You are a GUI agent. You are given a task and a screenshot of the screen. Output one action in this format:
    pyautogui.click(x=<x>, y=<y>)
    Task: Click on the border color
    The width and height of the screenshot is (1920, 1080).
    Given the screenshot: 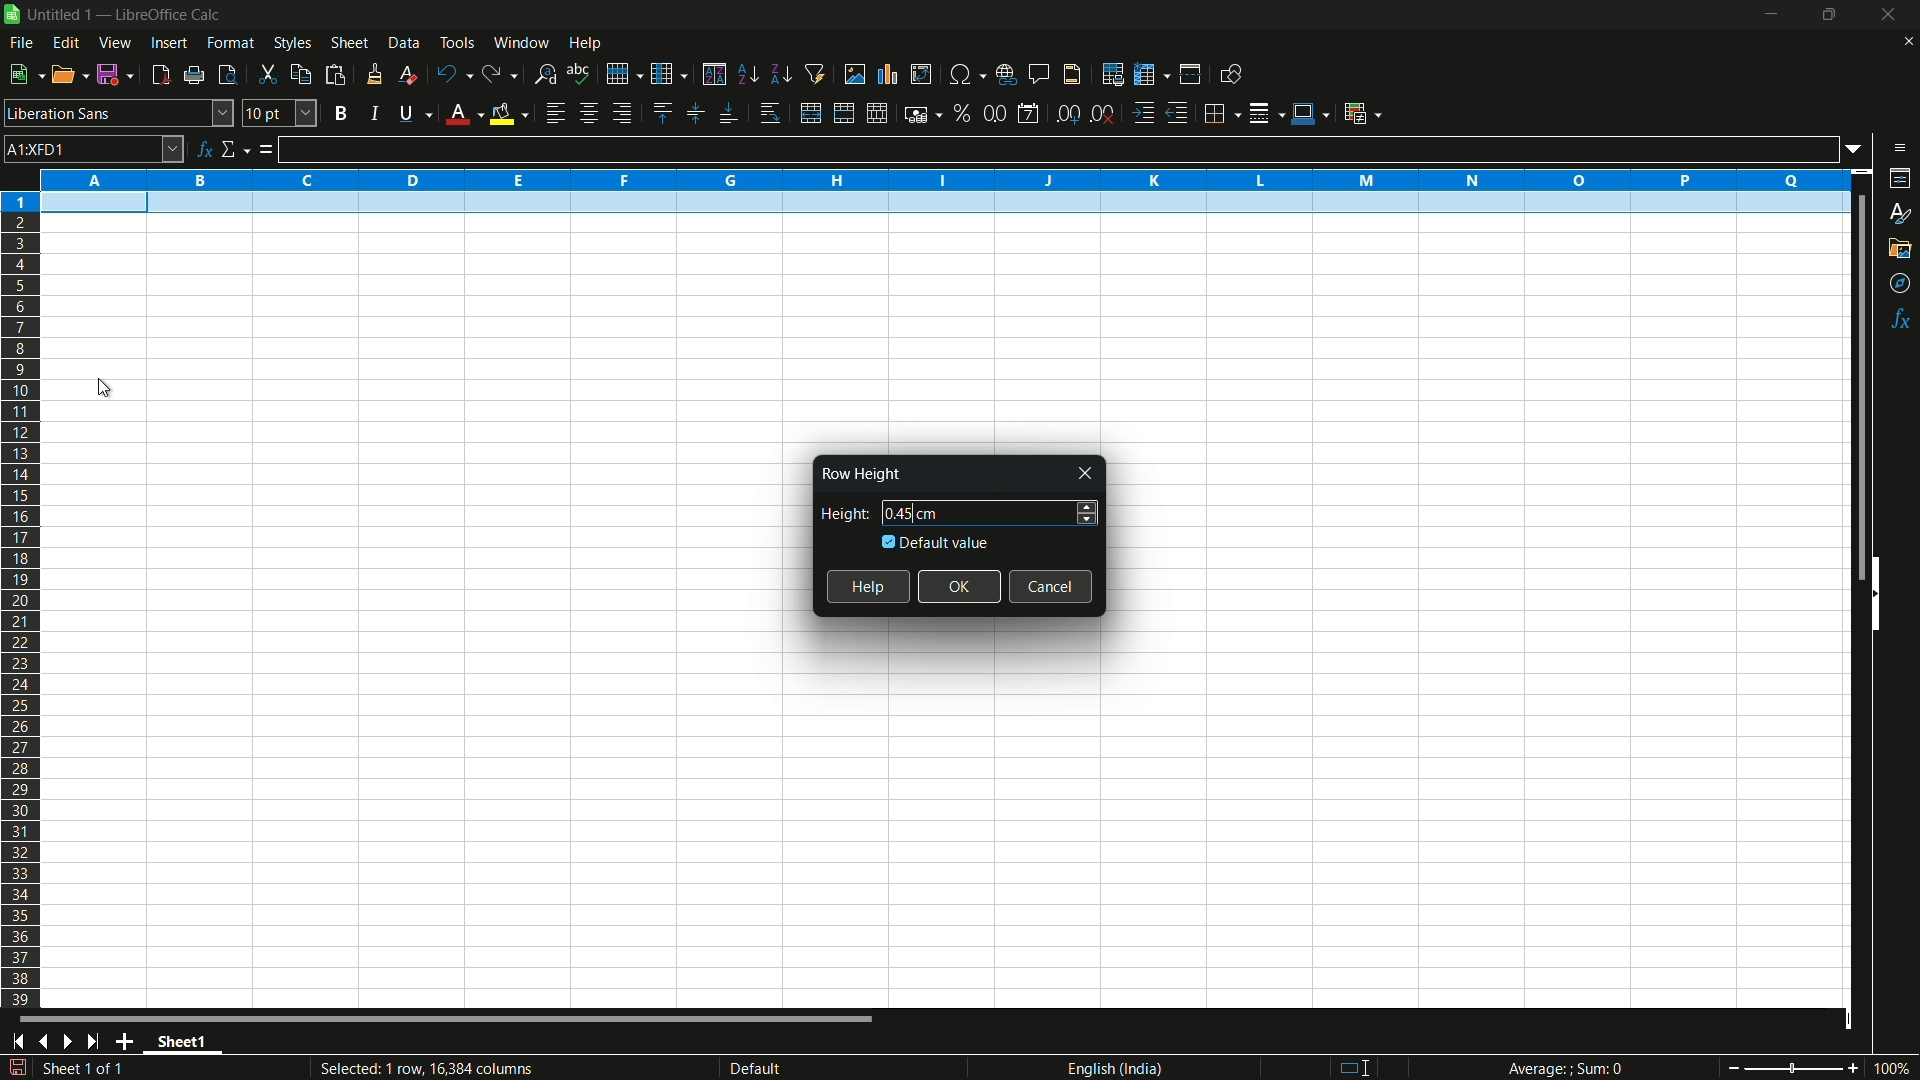 What is the action you would take?
    pyautogui.click(x=1310, y=110)
    